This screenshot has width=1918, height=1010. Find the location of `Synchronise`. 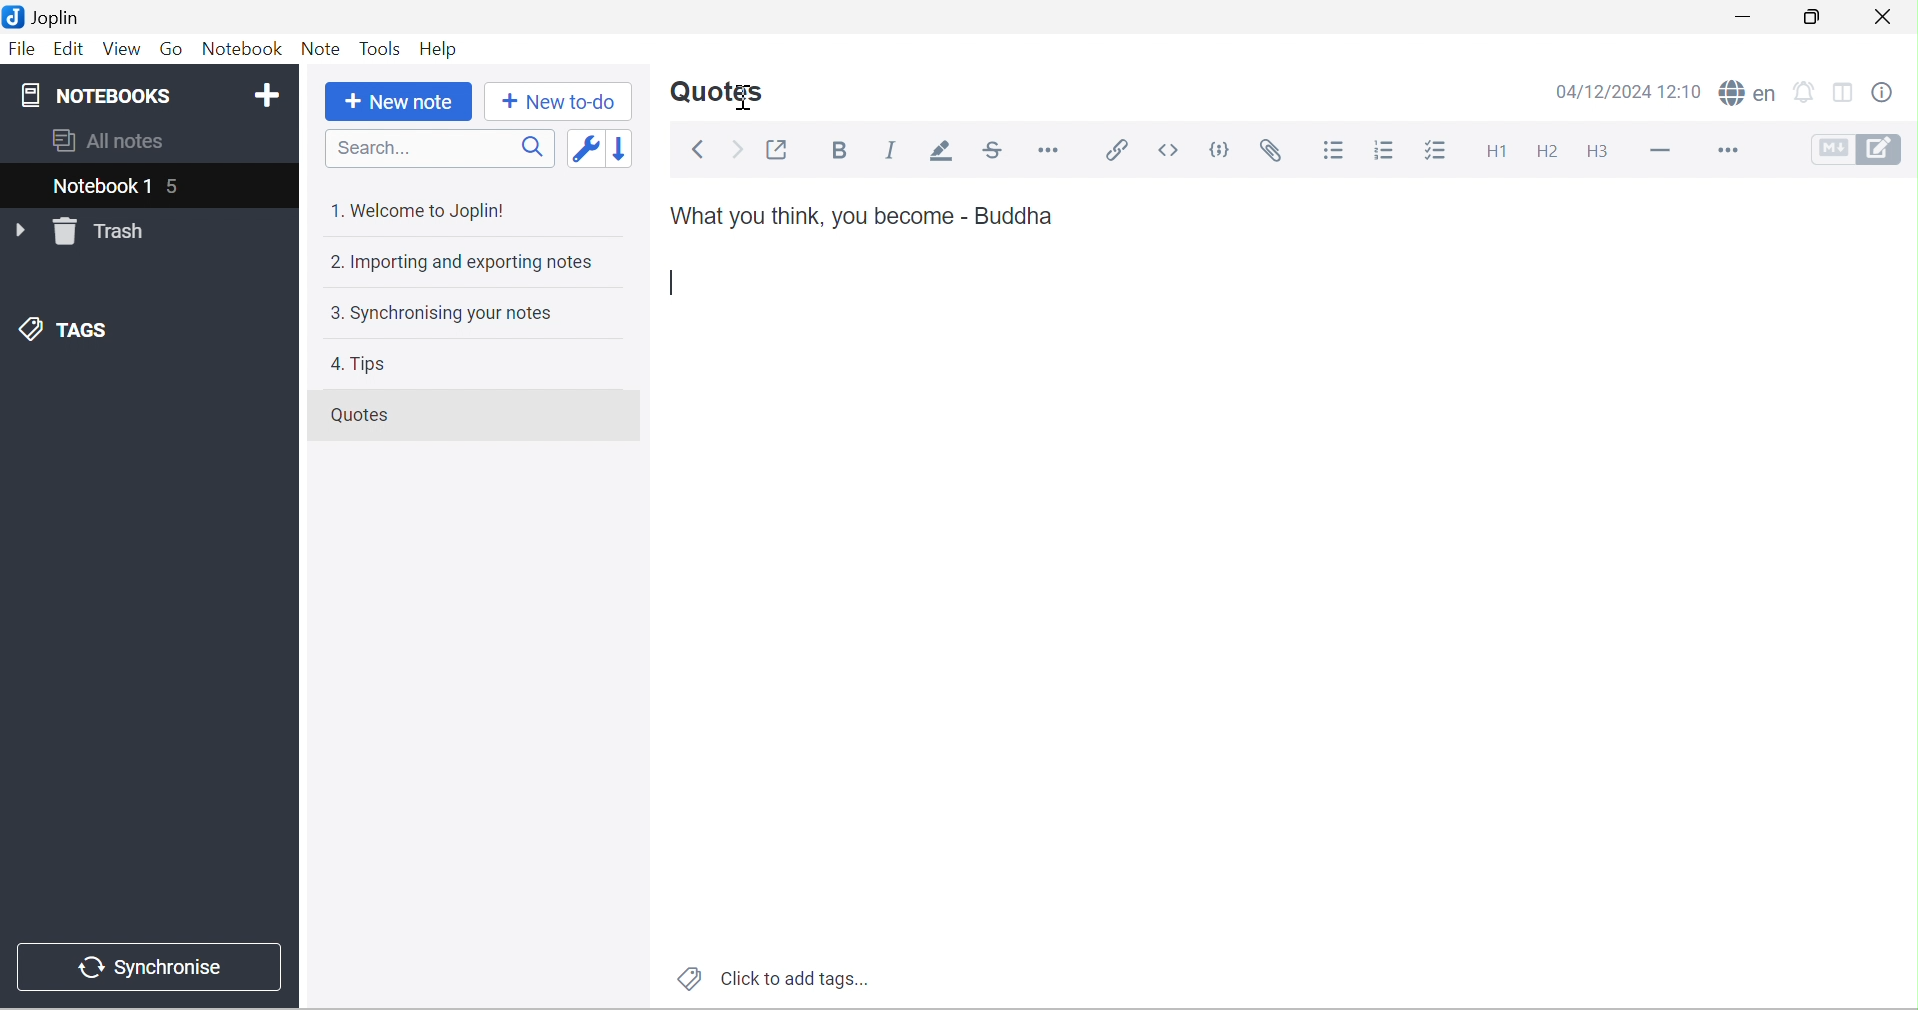

Synchronise is located at coordinates (155, 970).